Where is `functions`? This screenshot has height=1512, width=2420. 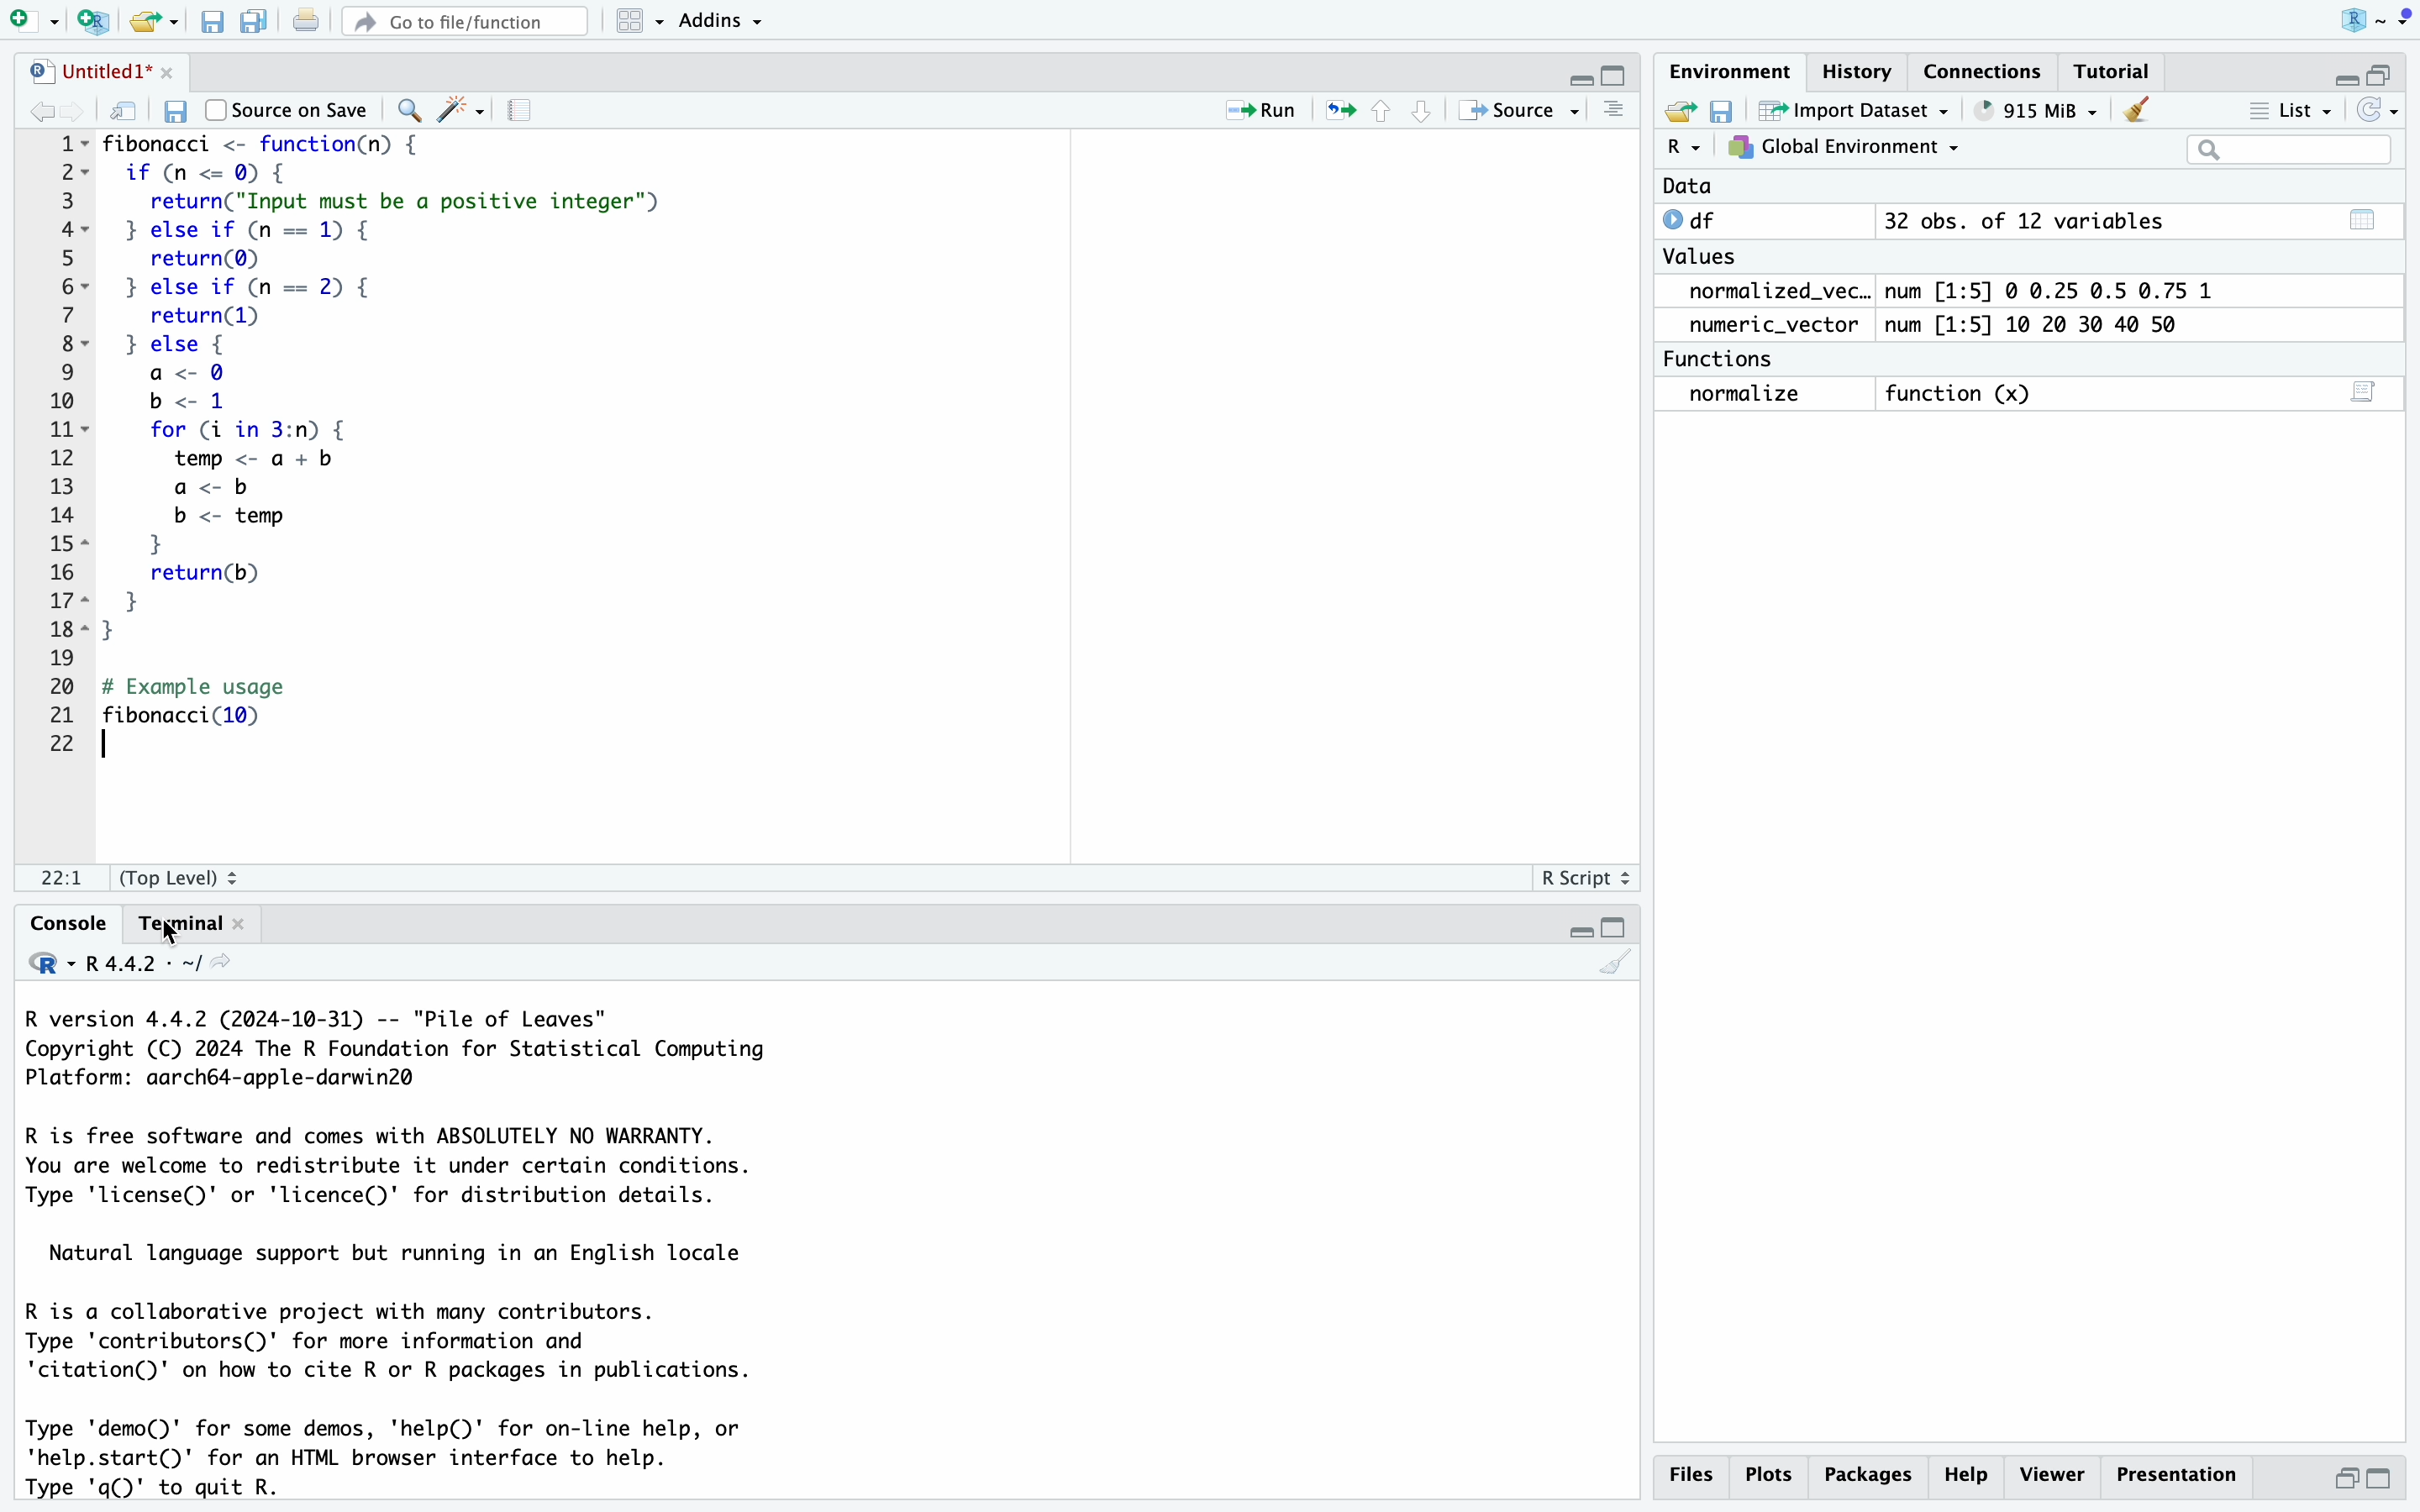
functions is located at coordinates (1726, 360).